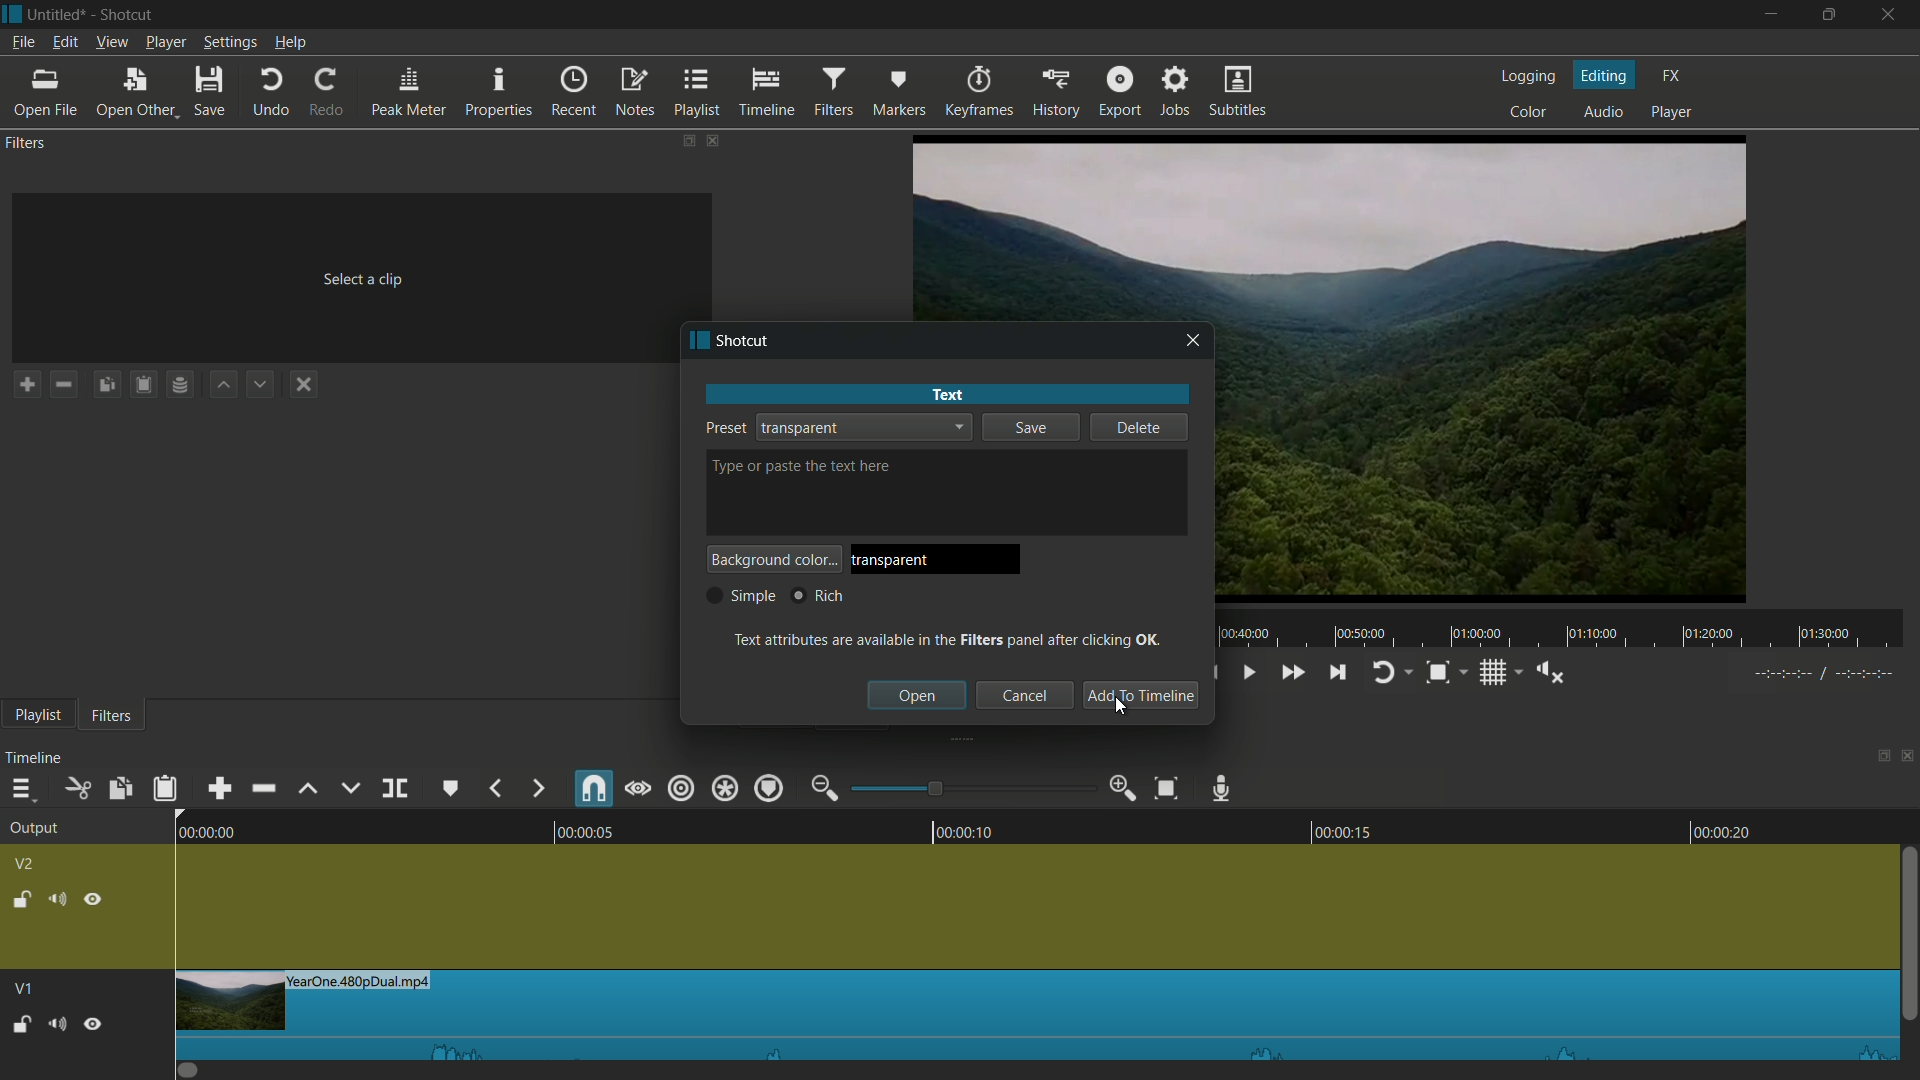 Image resolution: width=1920 pixels, height=1080 pixels. I want to click on zoom out, so click(823, 788).